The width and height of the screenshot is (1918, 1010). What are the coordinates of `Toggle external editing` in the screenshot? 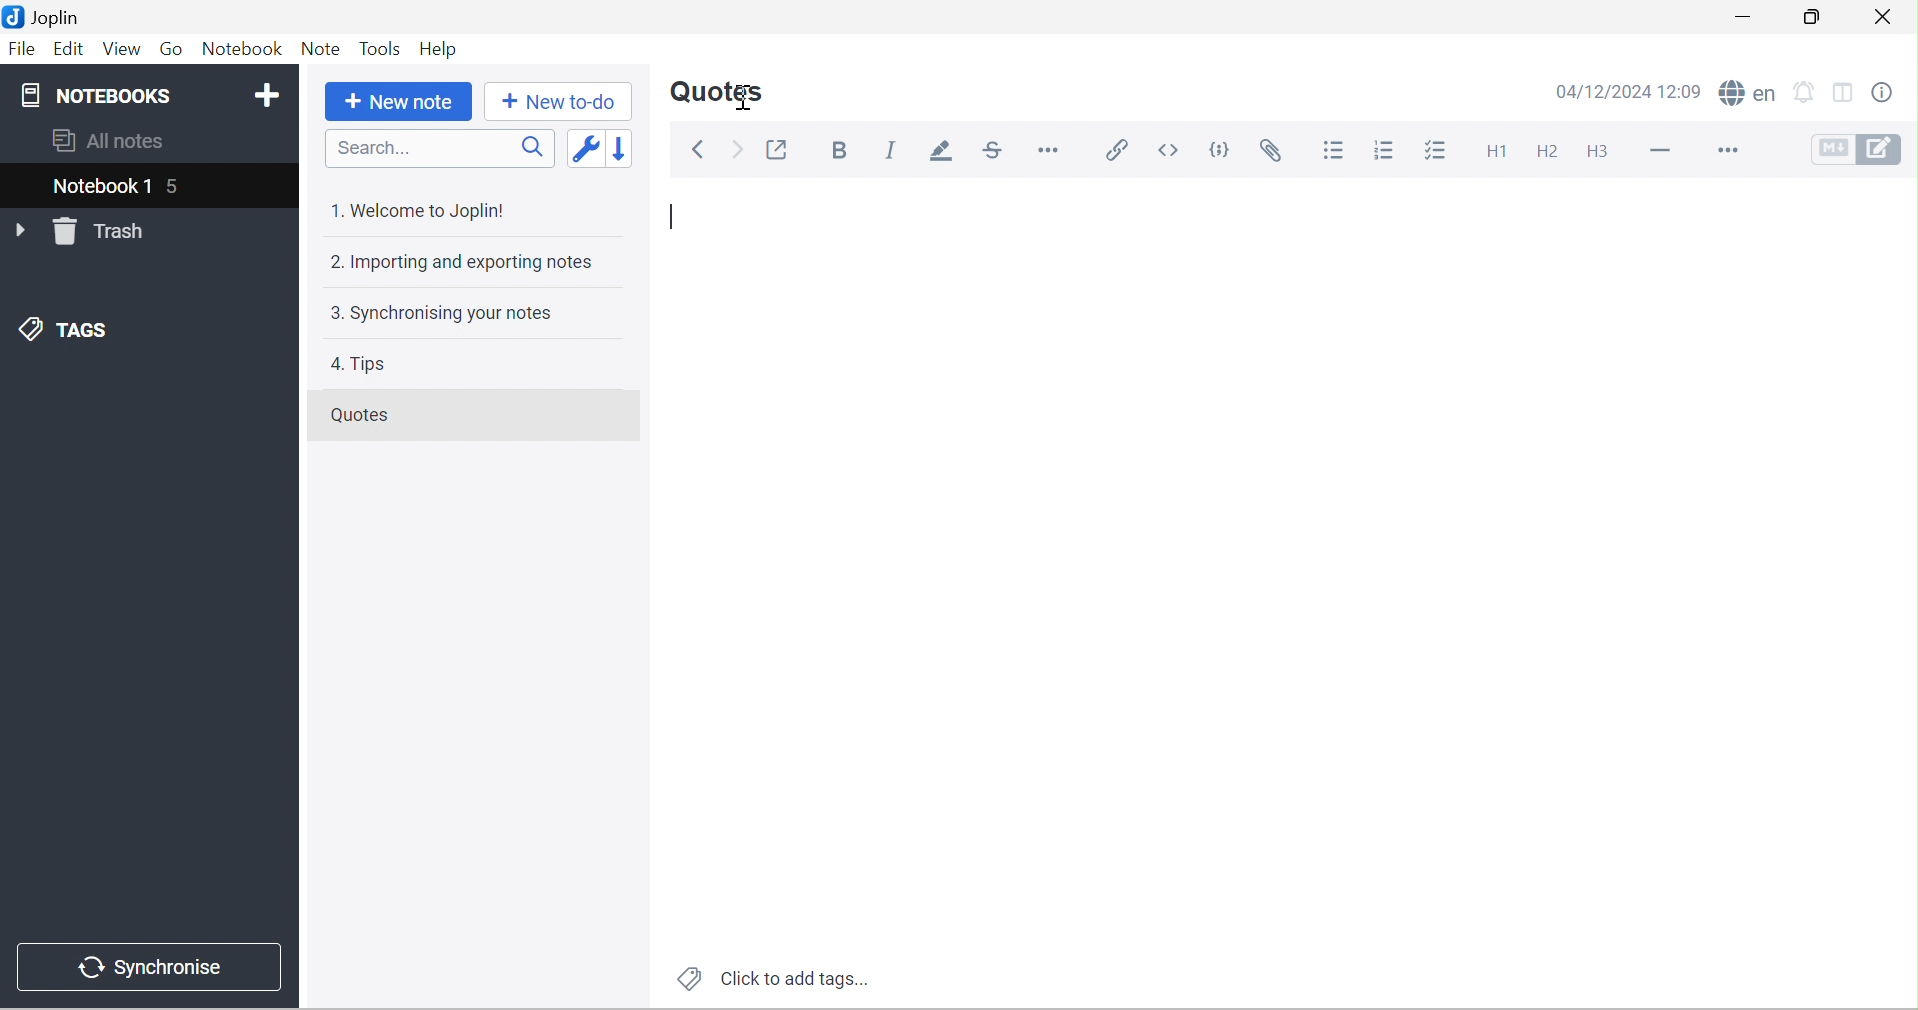 It's located at (779, 149).